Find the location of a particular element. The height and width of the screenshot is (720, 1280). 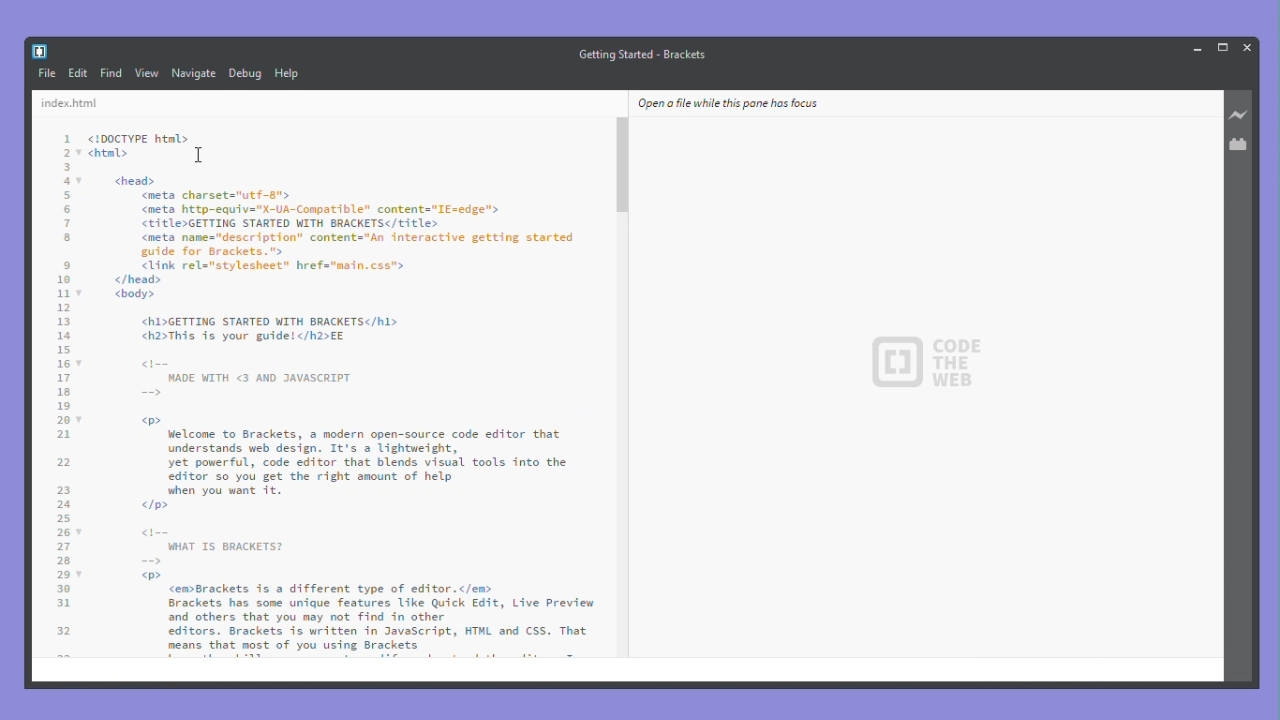

10 is located at coordinates (63, 280).